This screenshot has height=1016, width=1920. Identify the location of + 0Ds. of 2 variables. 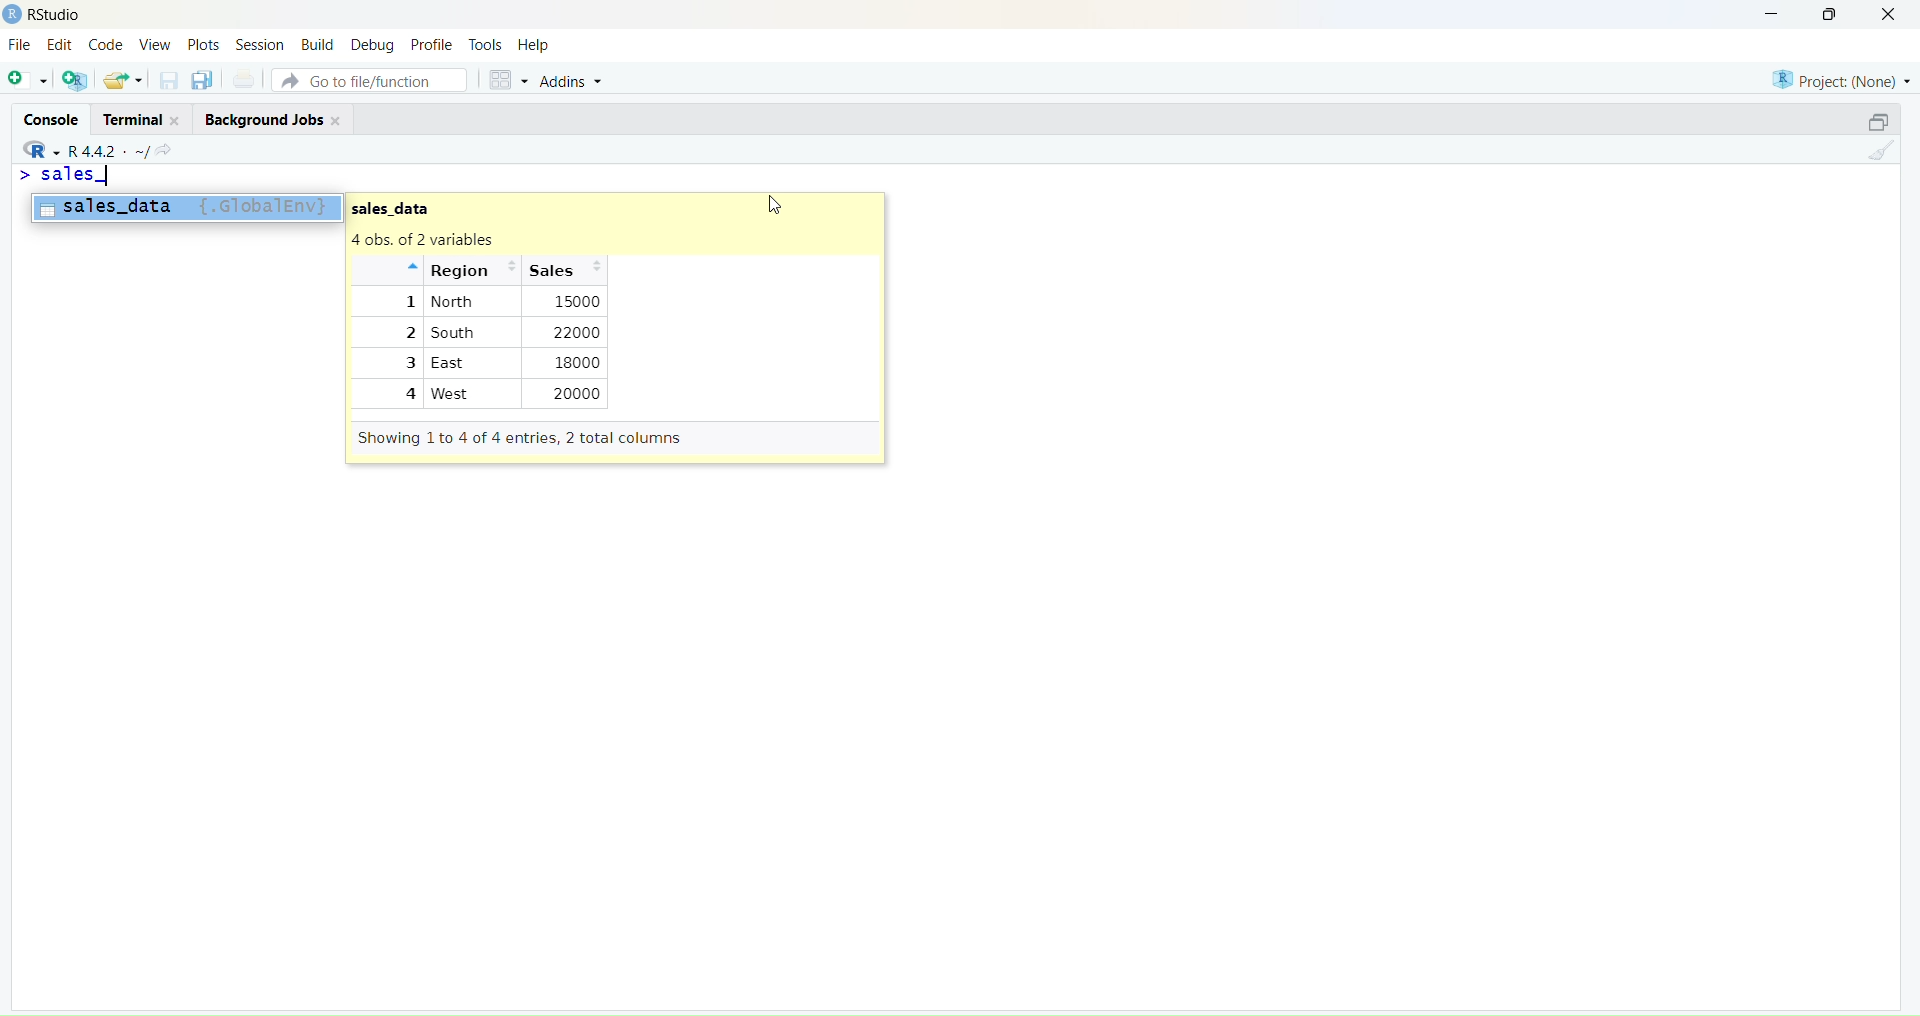
(465, 239).